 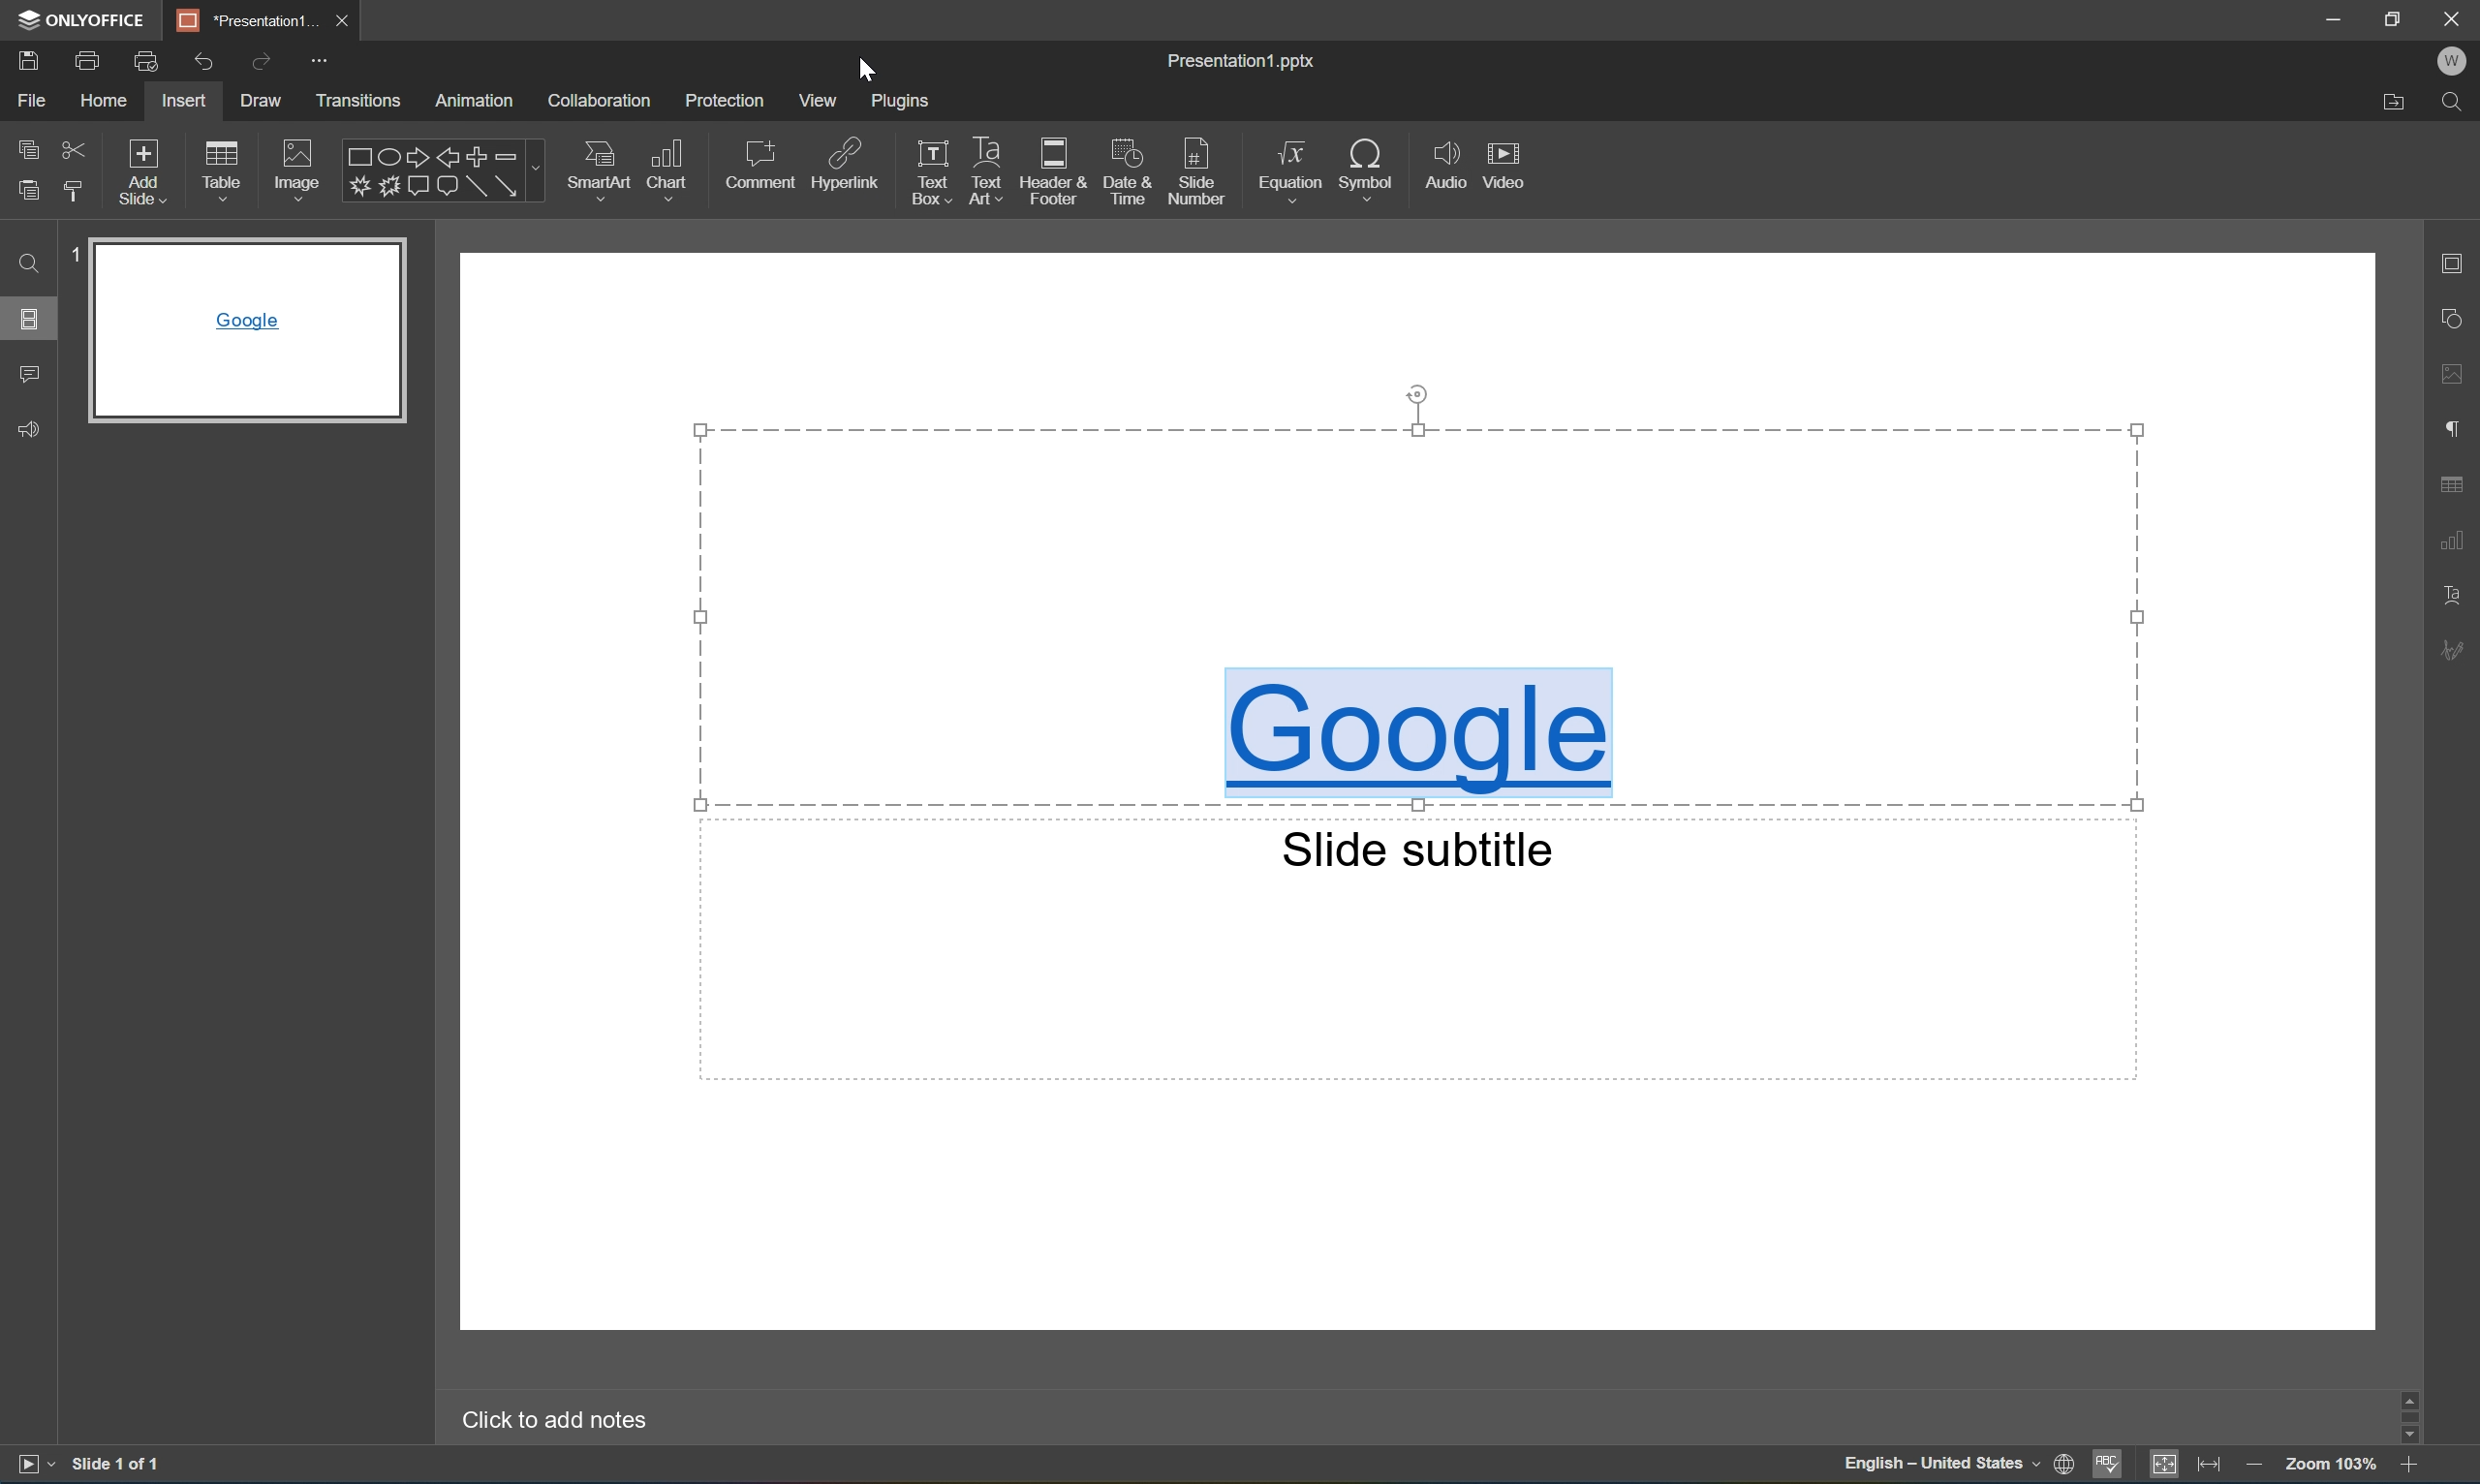 I want to click on Scroll bar, so click(x=2410, y=1415).